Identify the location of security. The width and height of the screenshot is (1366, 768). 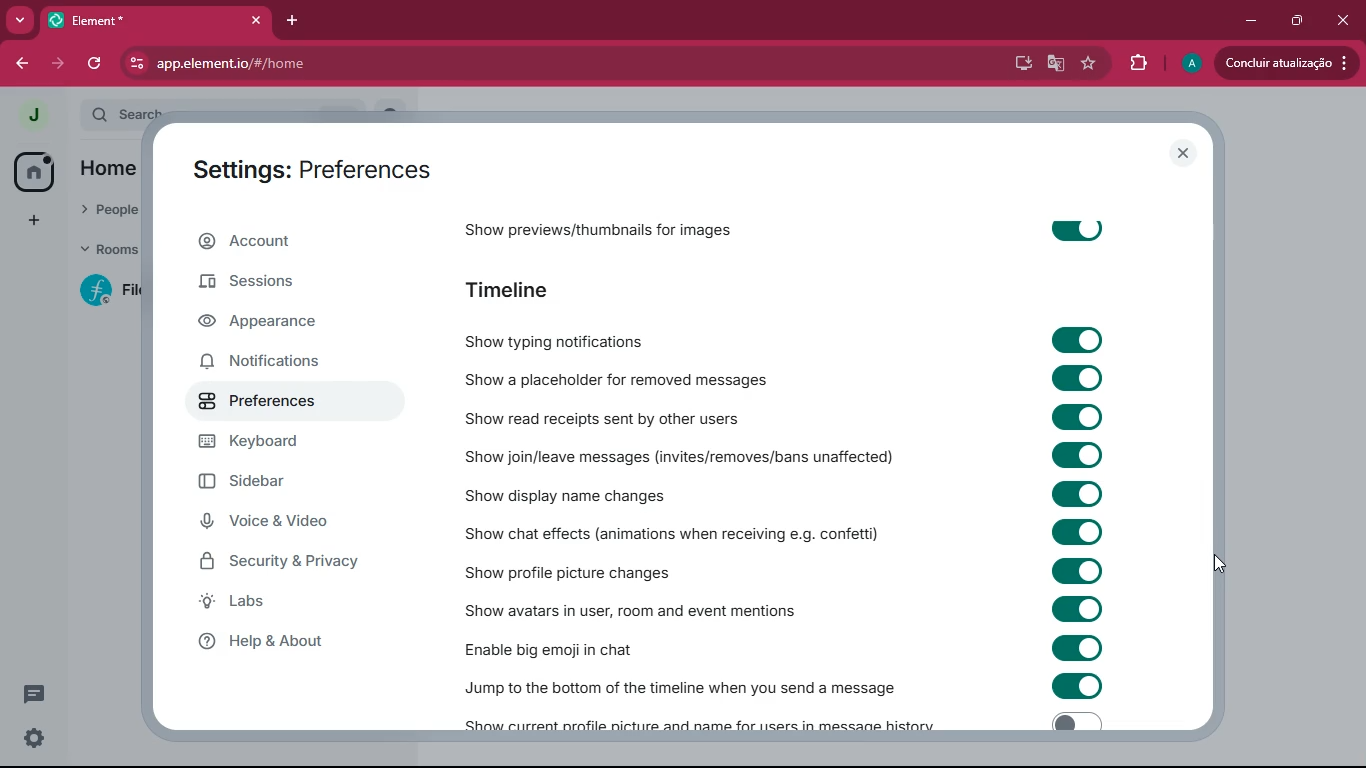
(287, 564).